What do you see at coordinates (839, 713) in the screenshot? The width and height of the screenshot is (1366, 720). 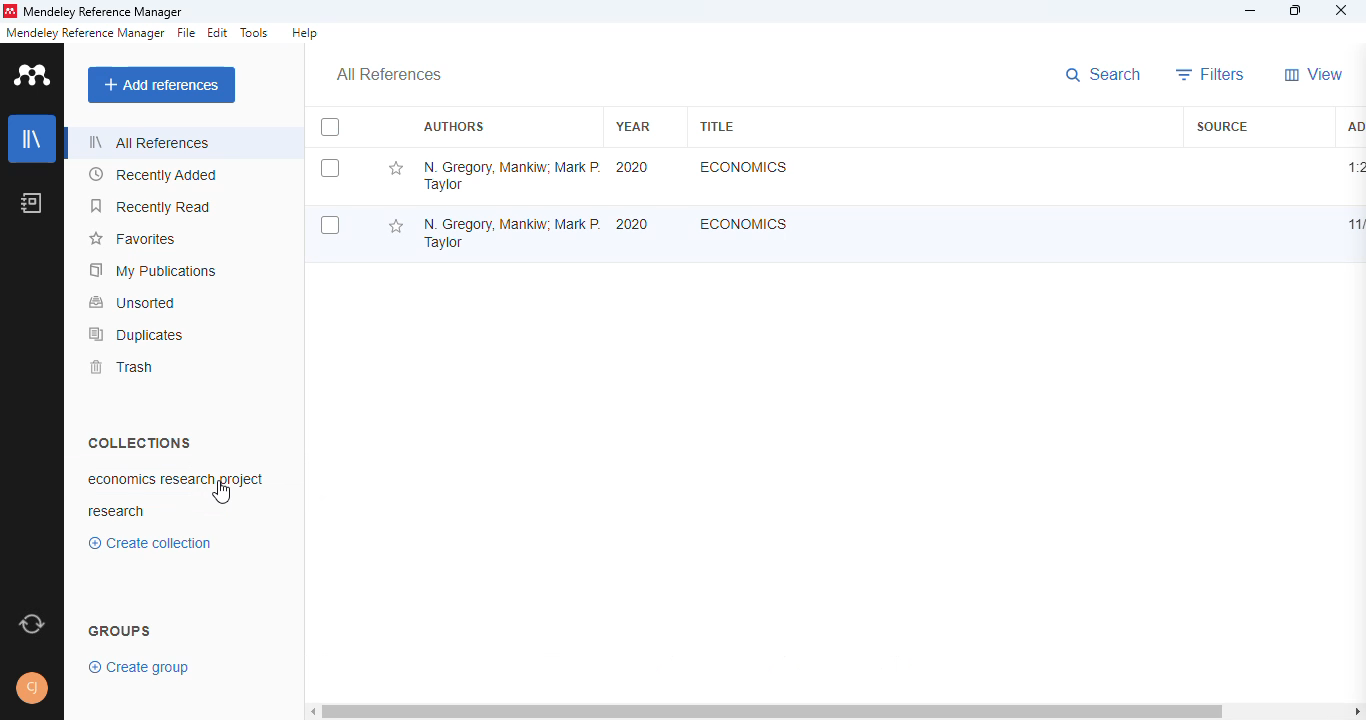 I see `horizontal scroll bar` at bounding box center [839, 713].